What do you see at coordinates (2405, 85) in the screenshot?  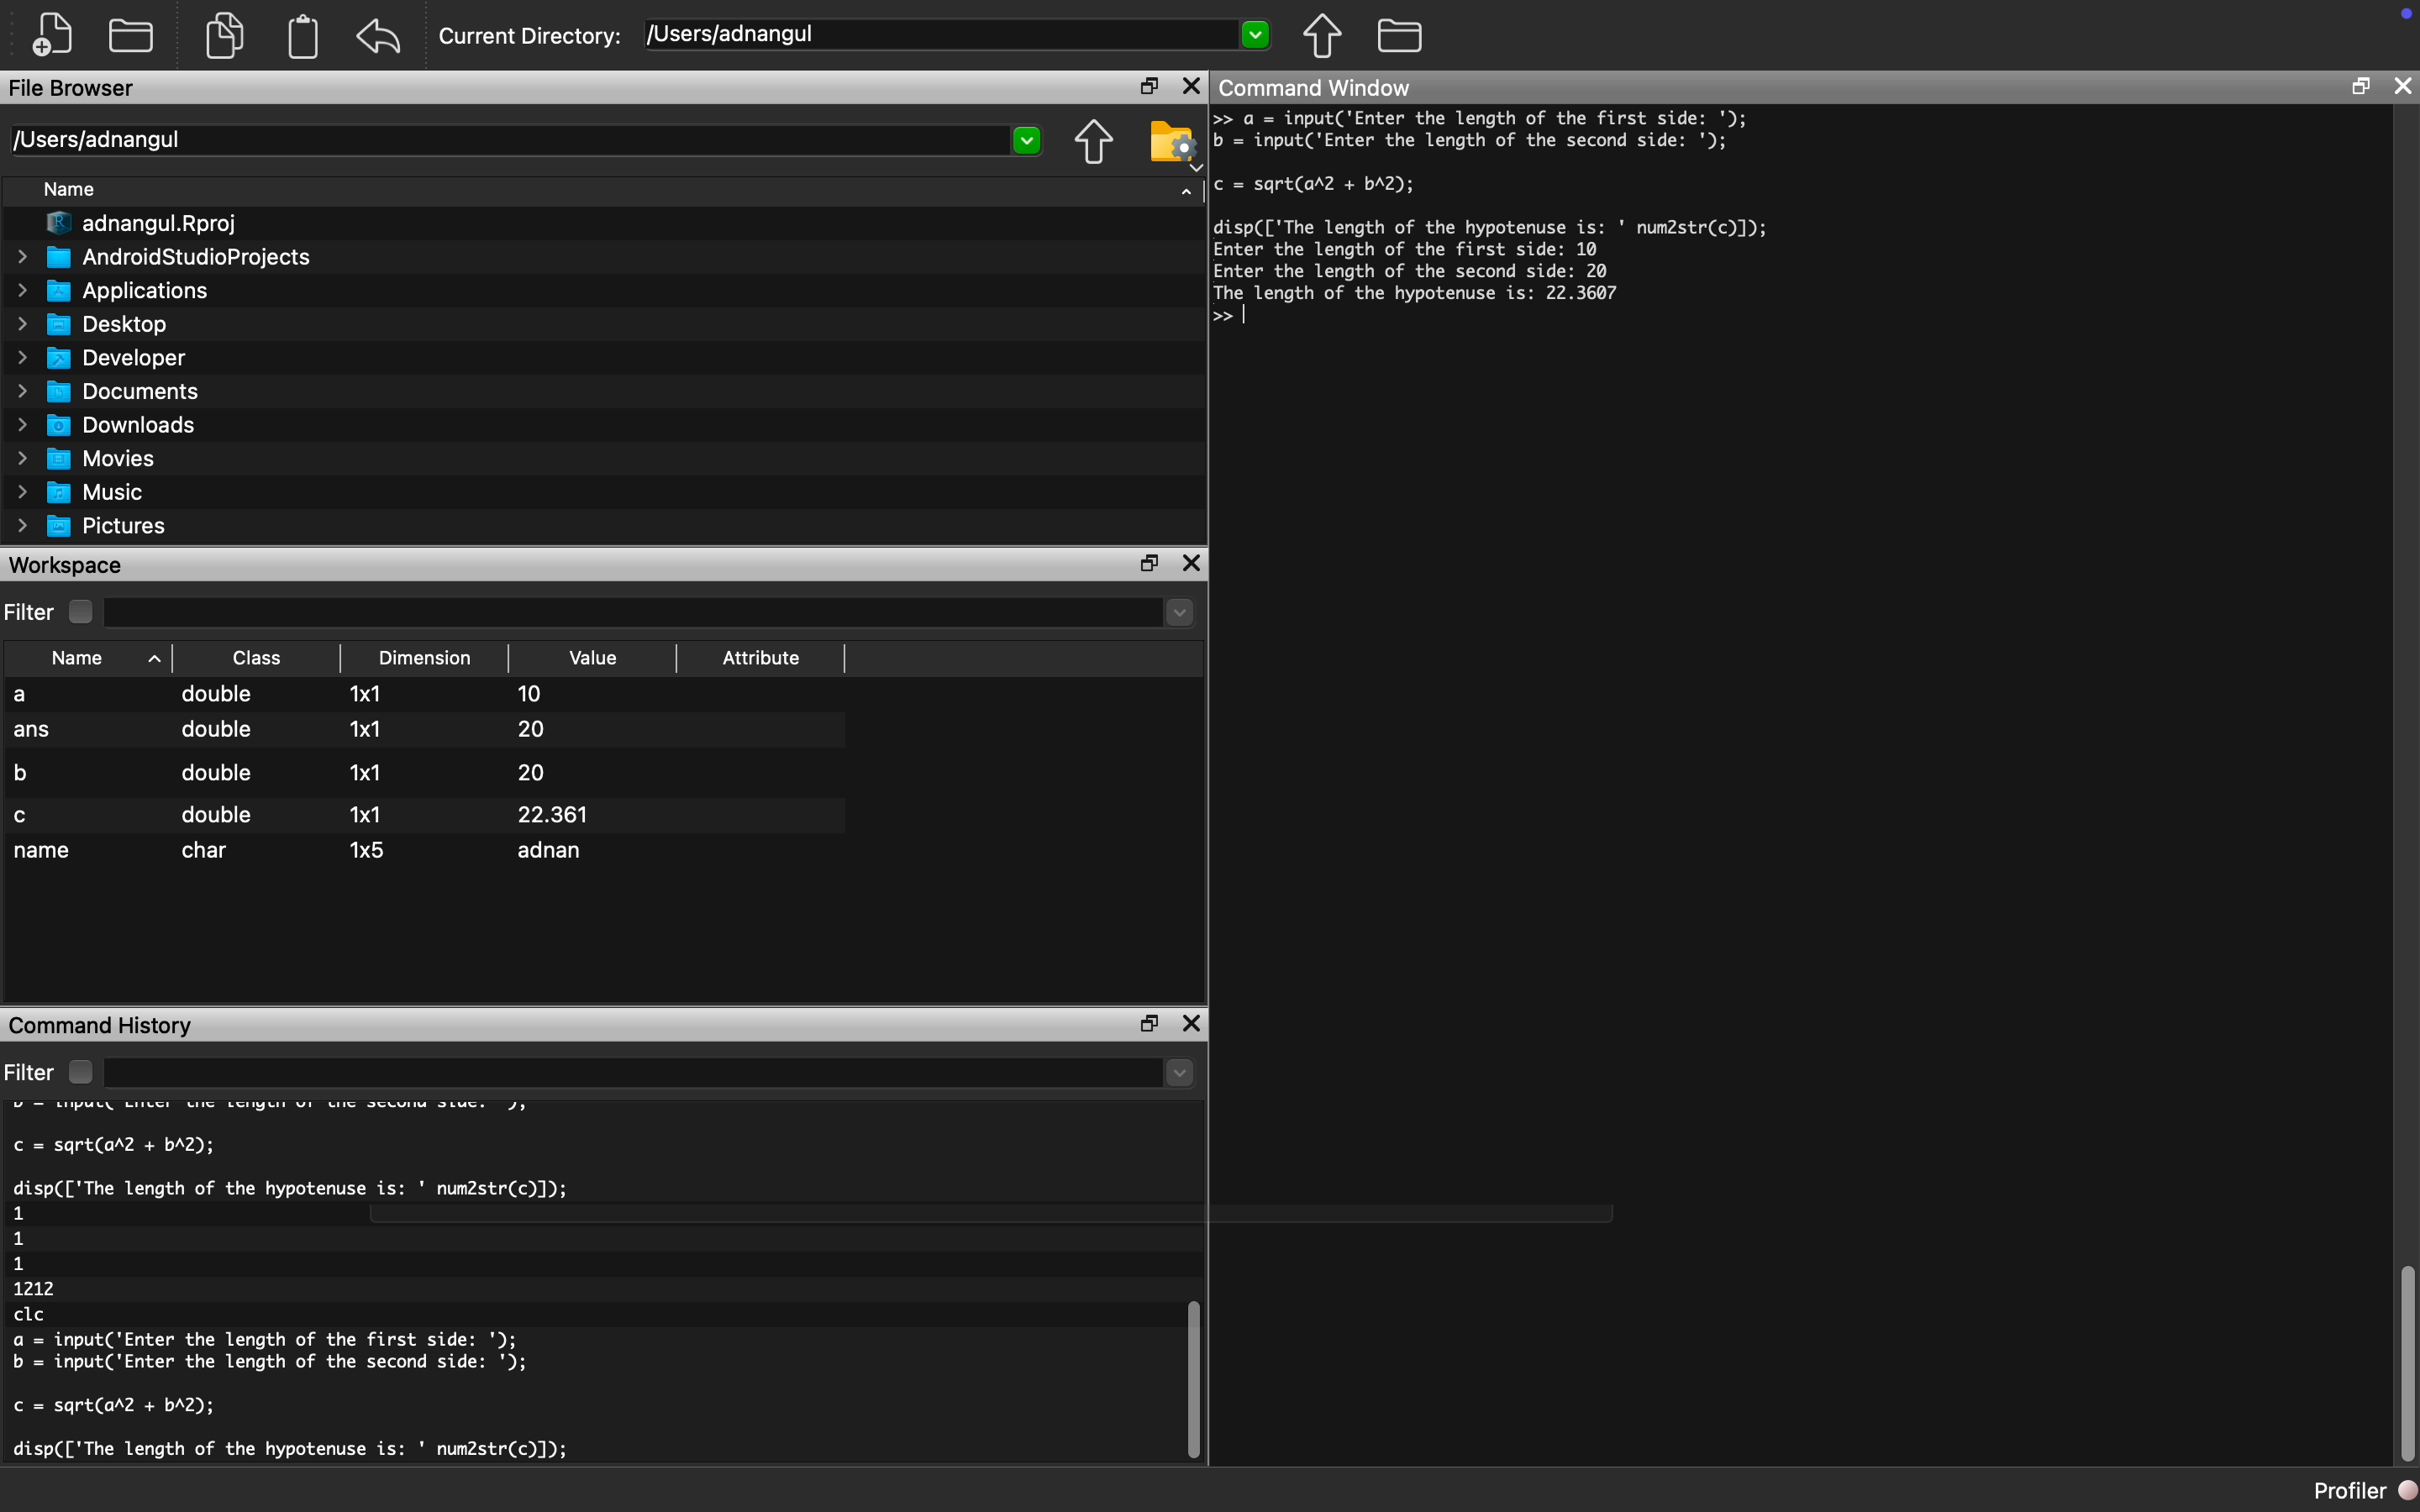 I see `close` at bounding box center [2405, 85].